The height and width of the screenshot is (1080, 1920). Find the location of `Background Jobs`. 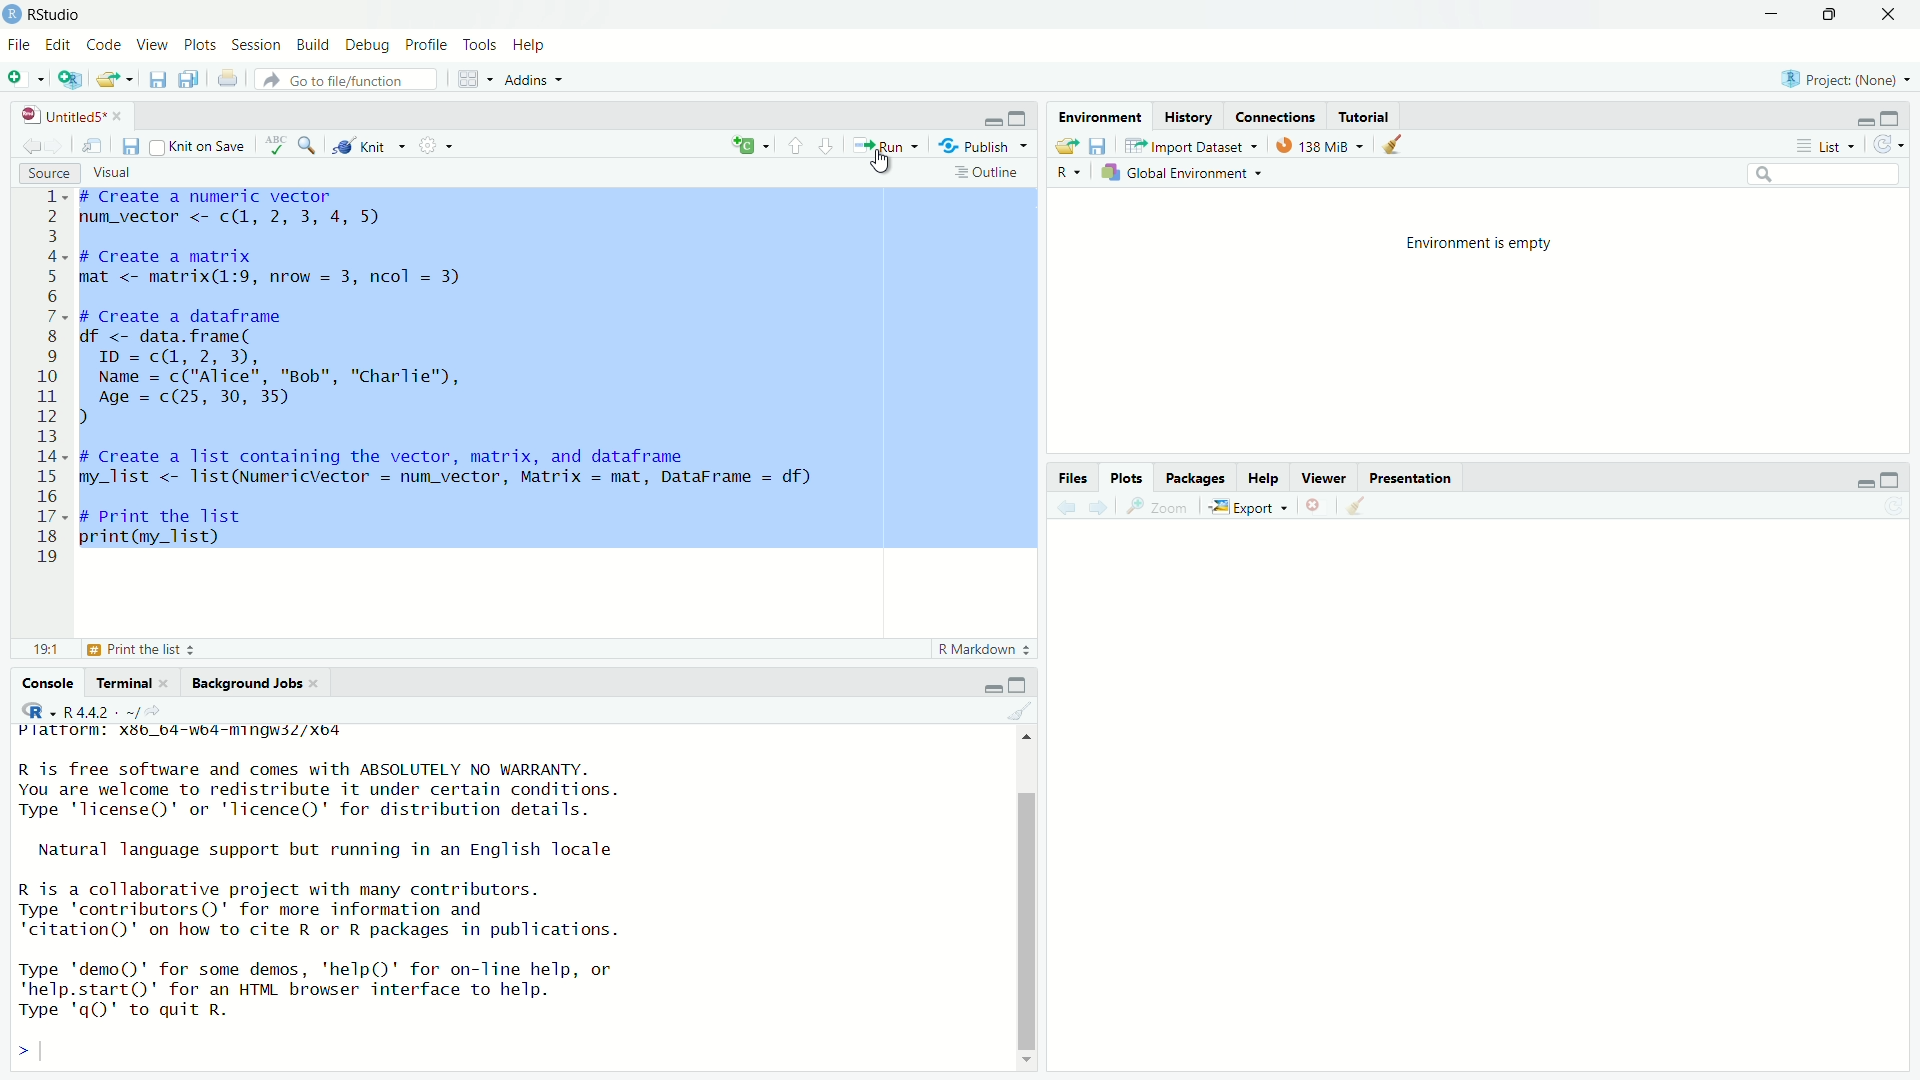

Background Jobs is located at coordinates (255, 684).